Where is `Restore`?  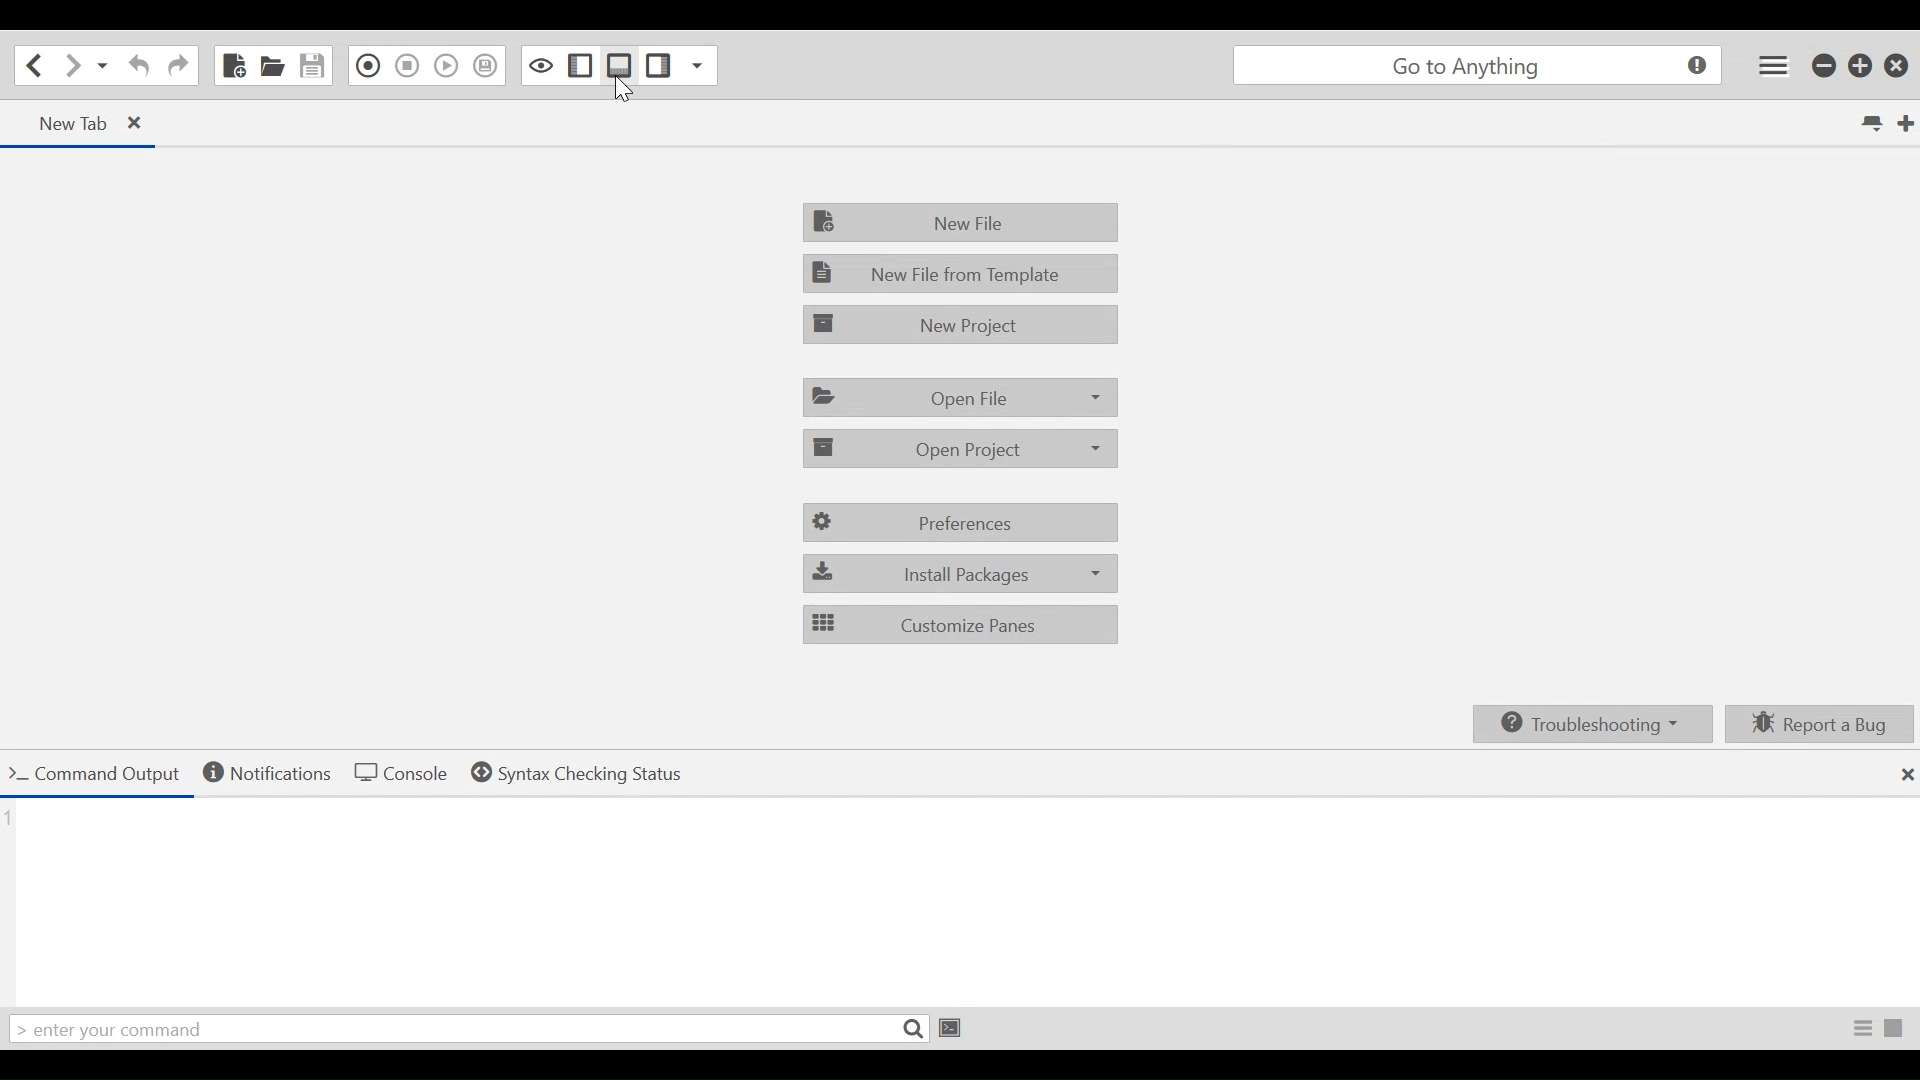
Restore is located at coordinates (1862, 66).